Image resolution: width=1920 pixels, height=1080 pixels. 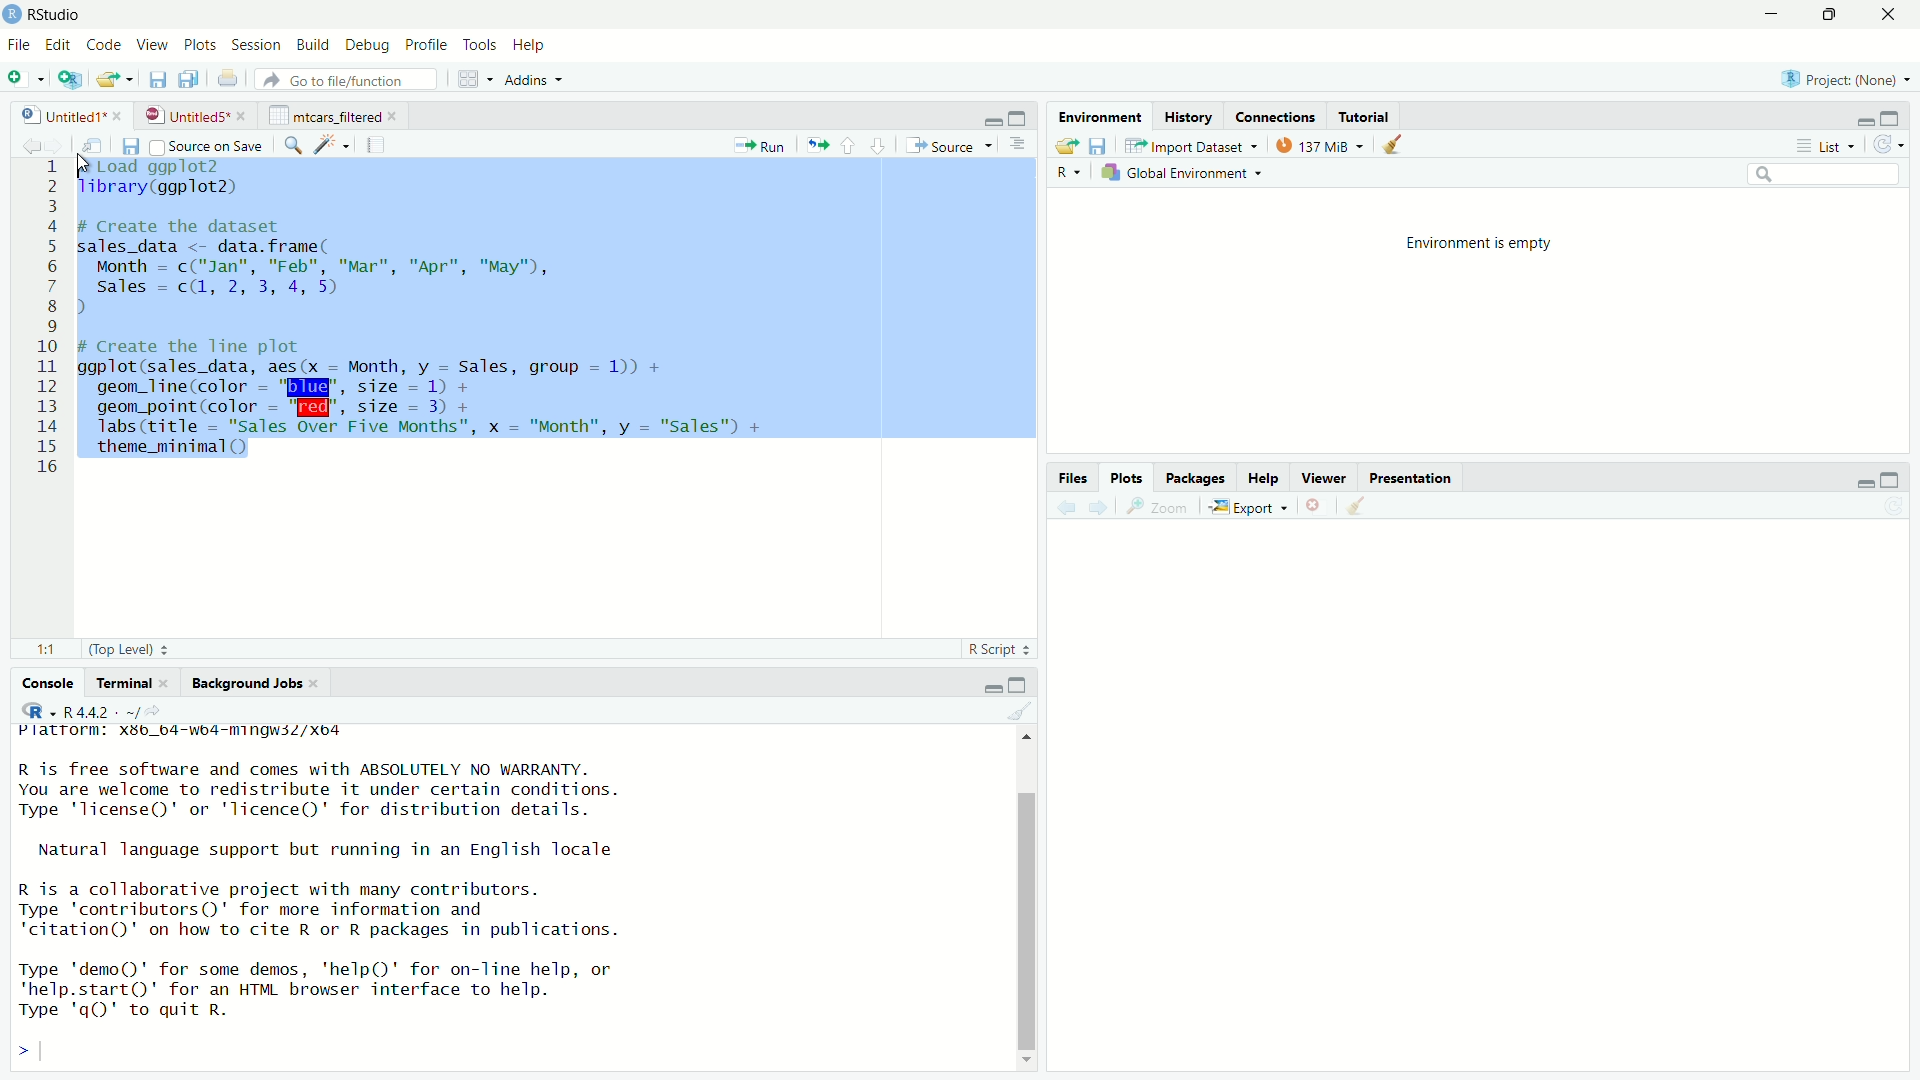 I want to click on History, so click(x=1187, y=117).